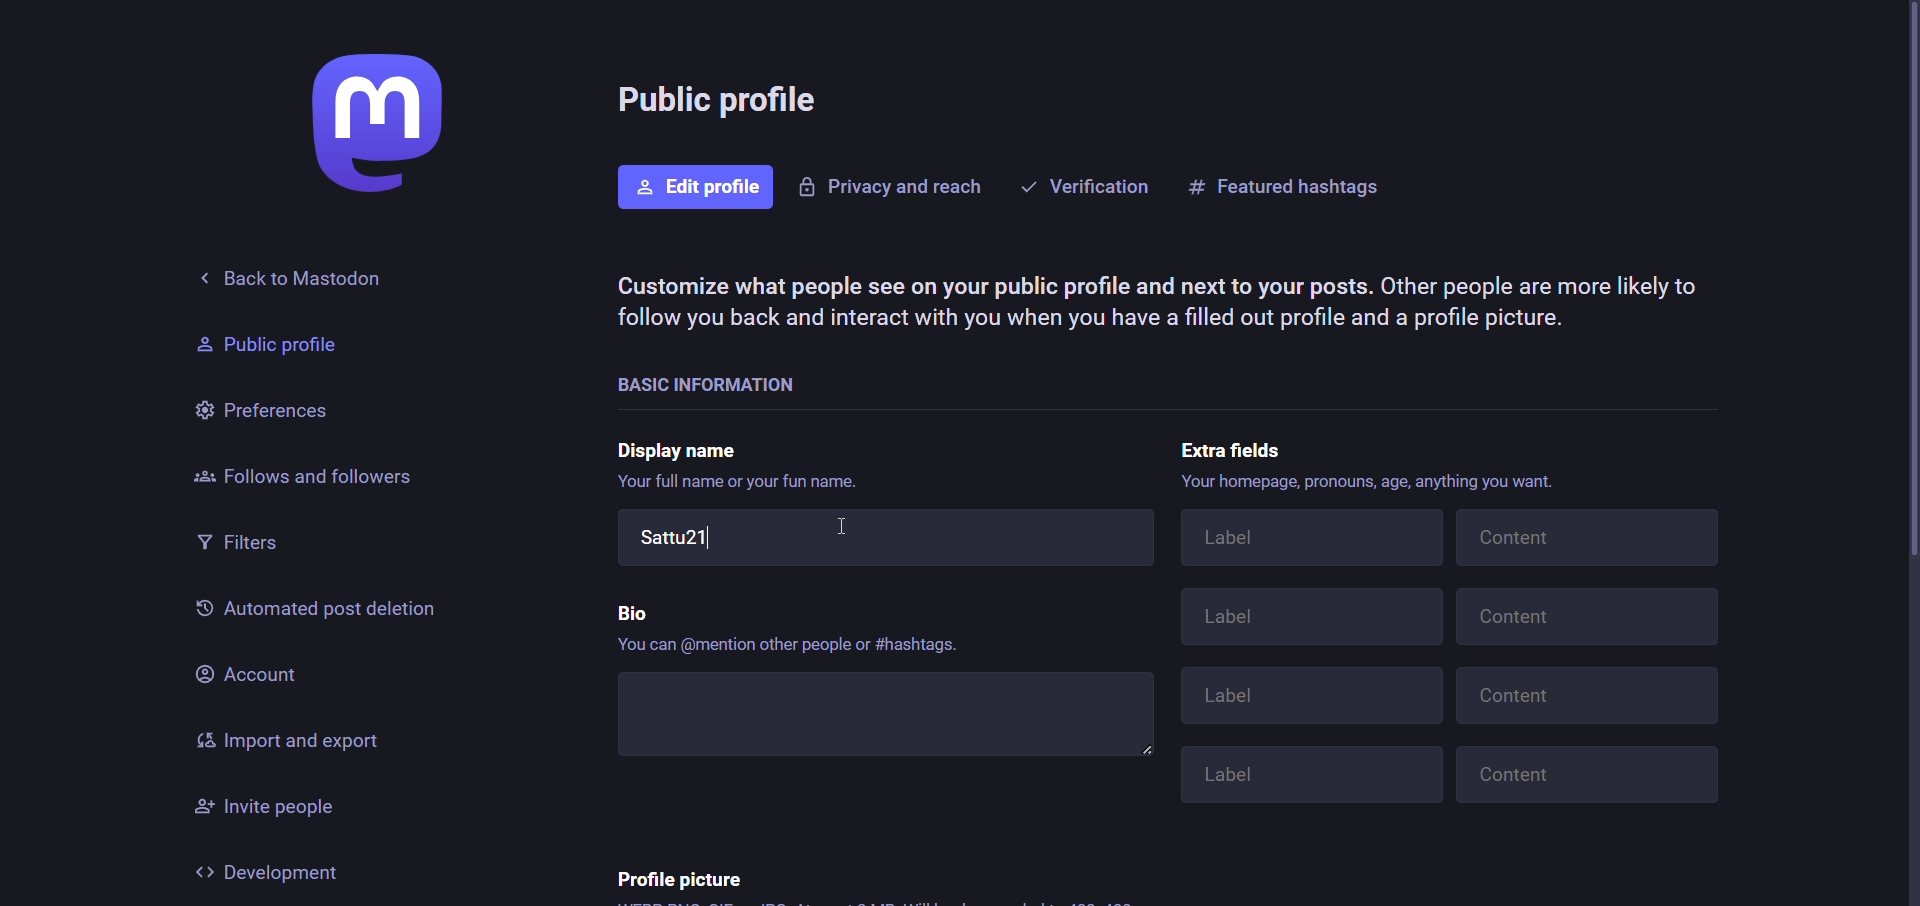  What do you see at coordinates (272, 872) in the screenshot?
I see `development` at bounding box center [272, 872].